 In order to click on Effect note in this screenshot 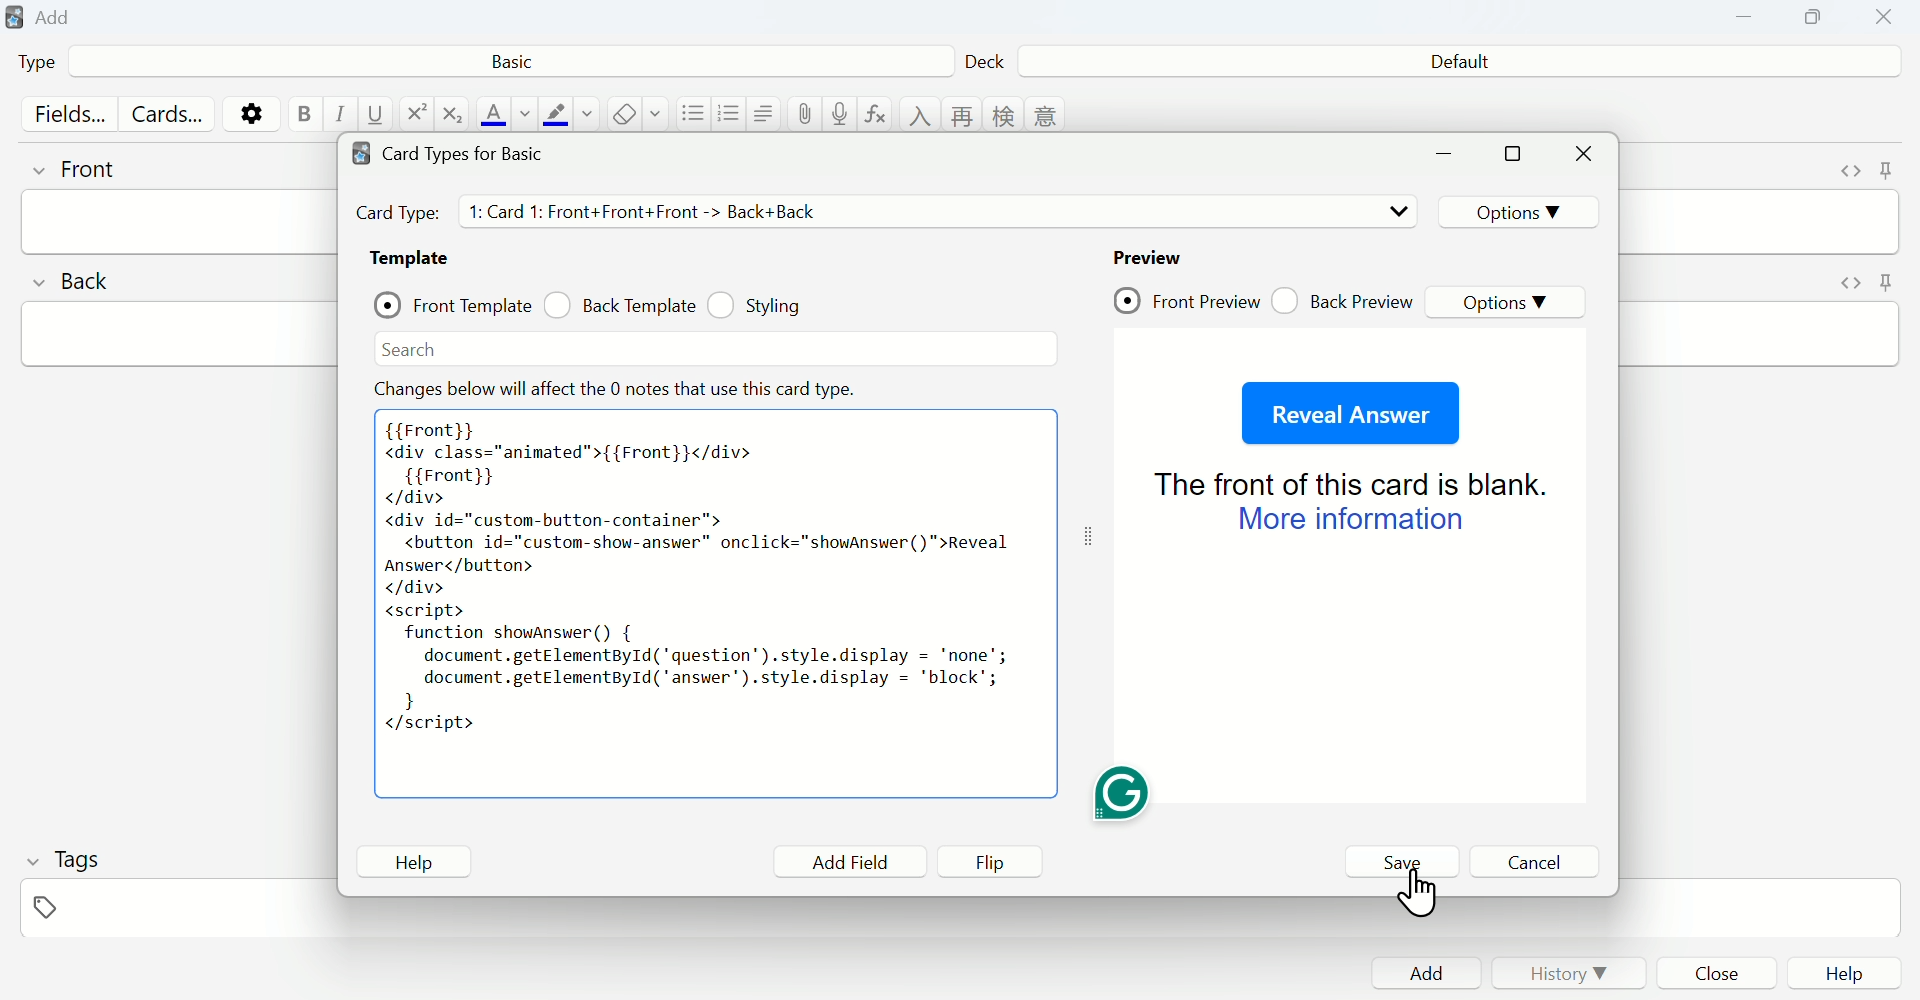, I will do `click(618, 387)`.